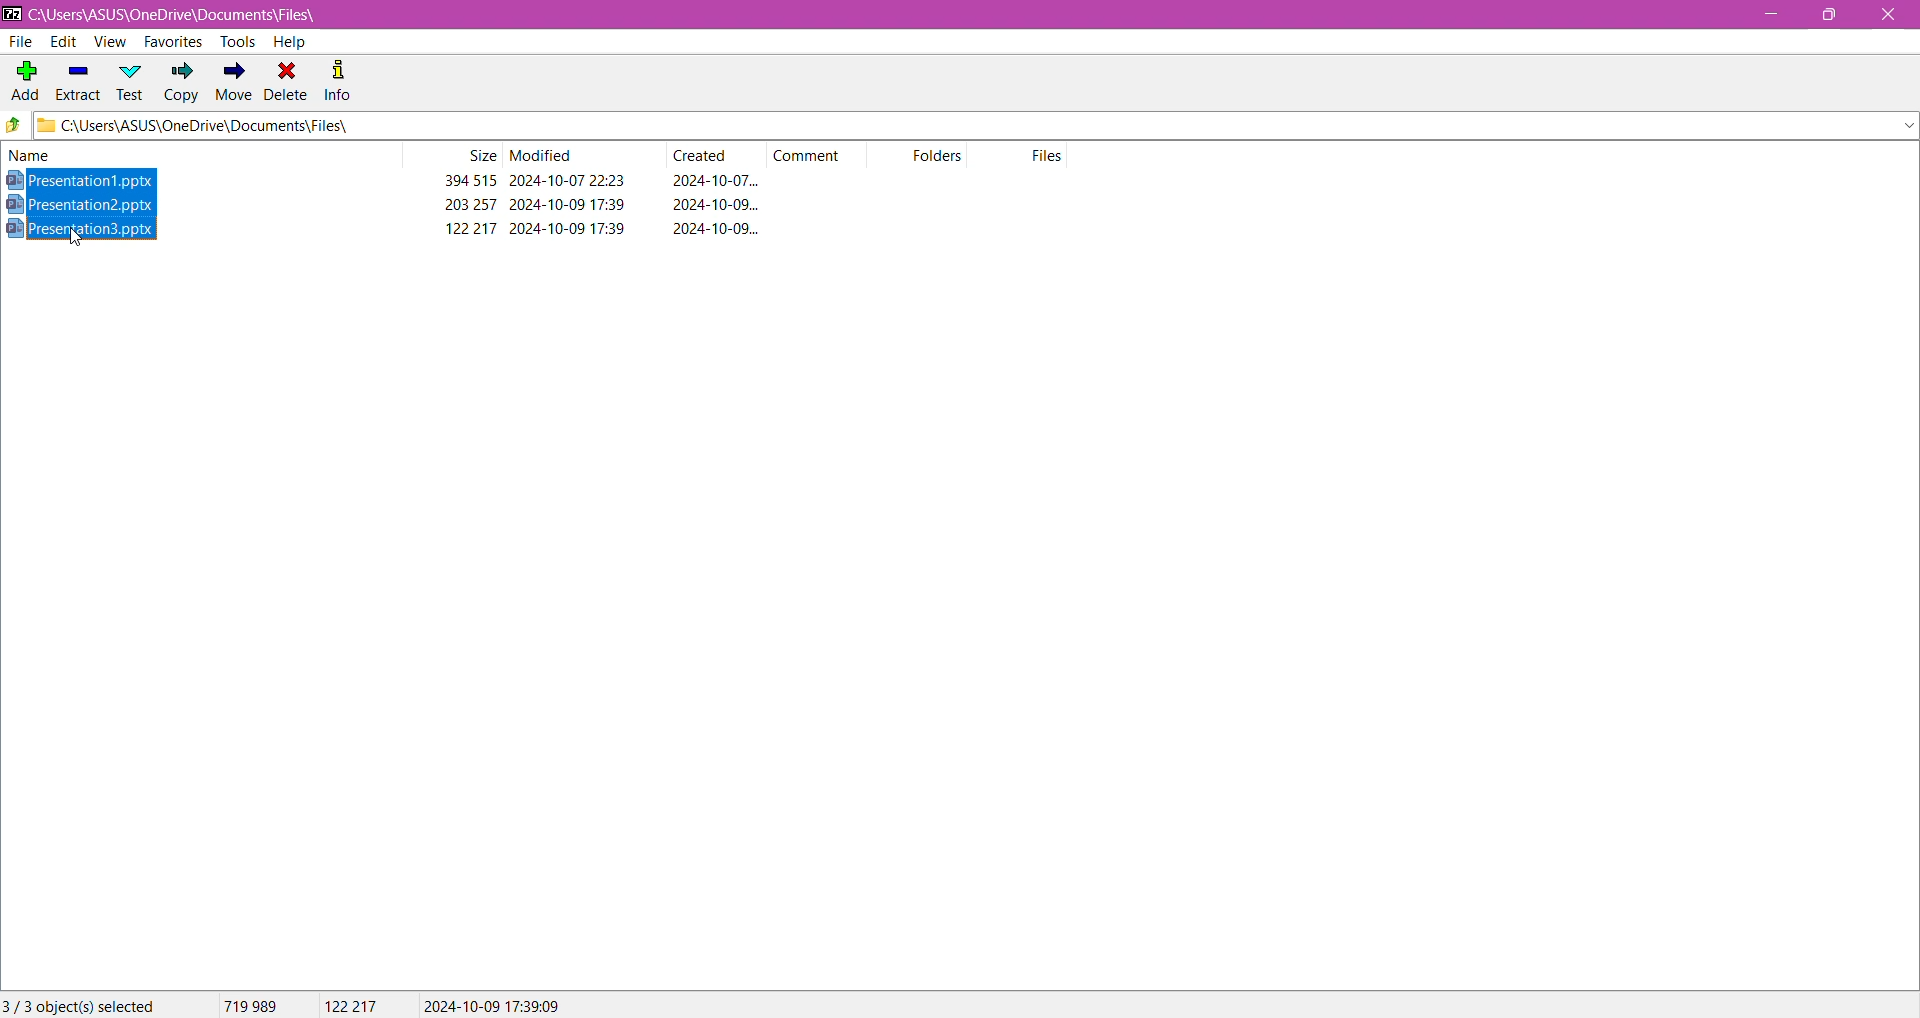  I want to click on Copy, so click(181, 84).